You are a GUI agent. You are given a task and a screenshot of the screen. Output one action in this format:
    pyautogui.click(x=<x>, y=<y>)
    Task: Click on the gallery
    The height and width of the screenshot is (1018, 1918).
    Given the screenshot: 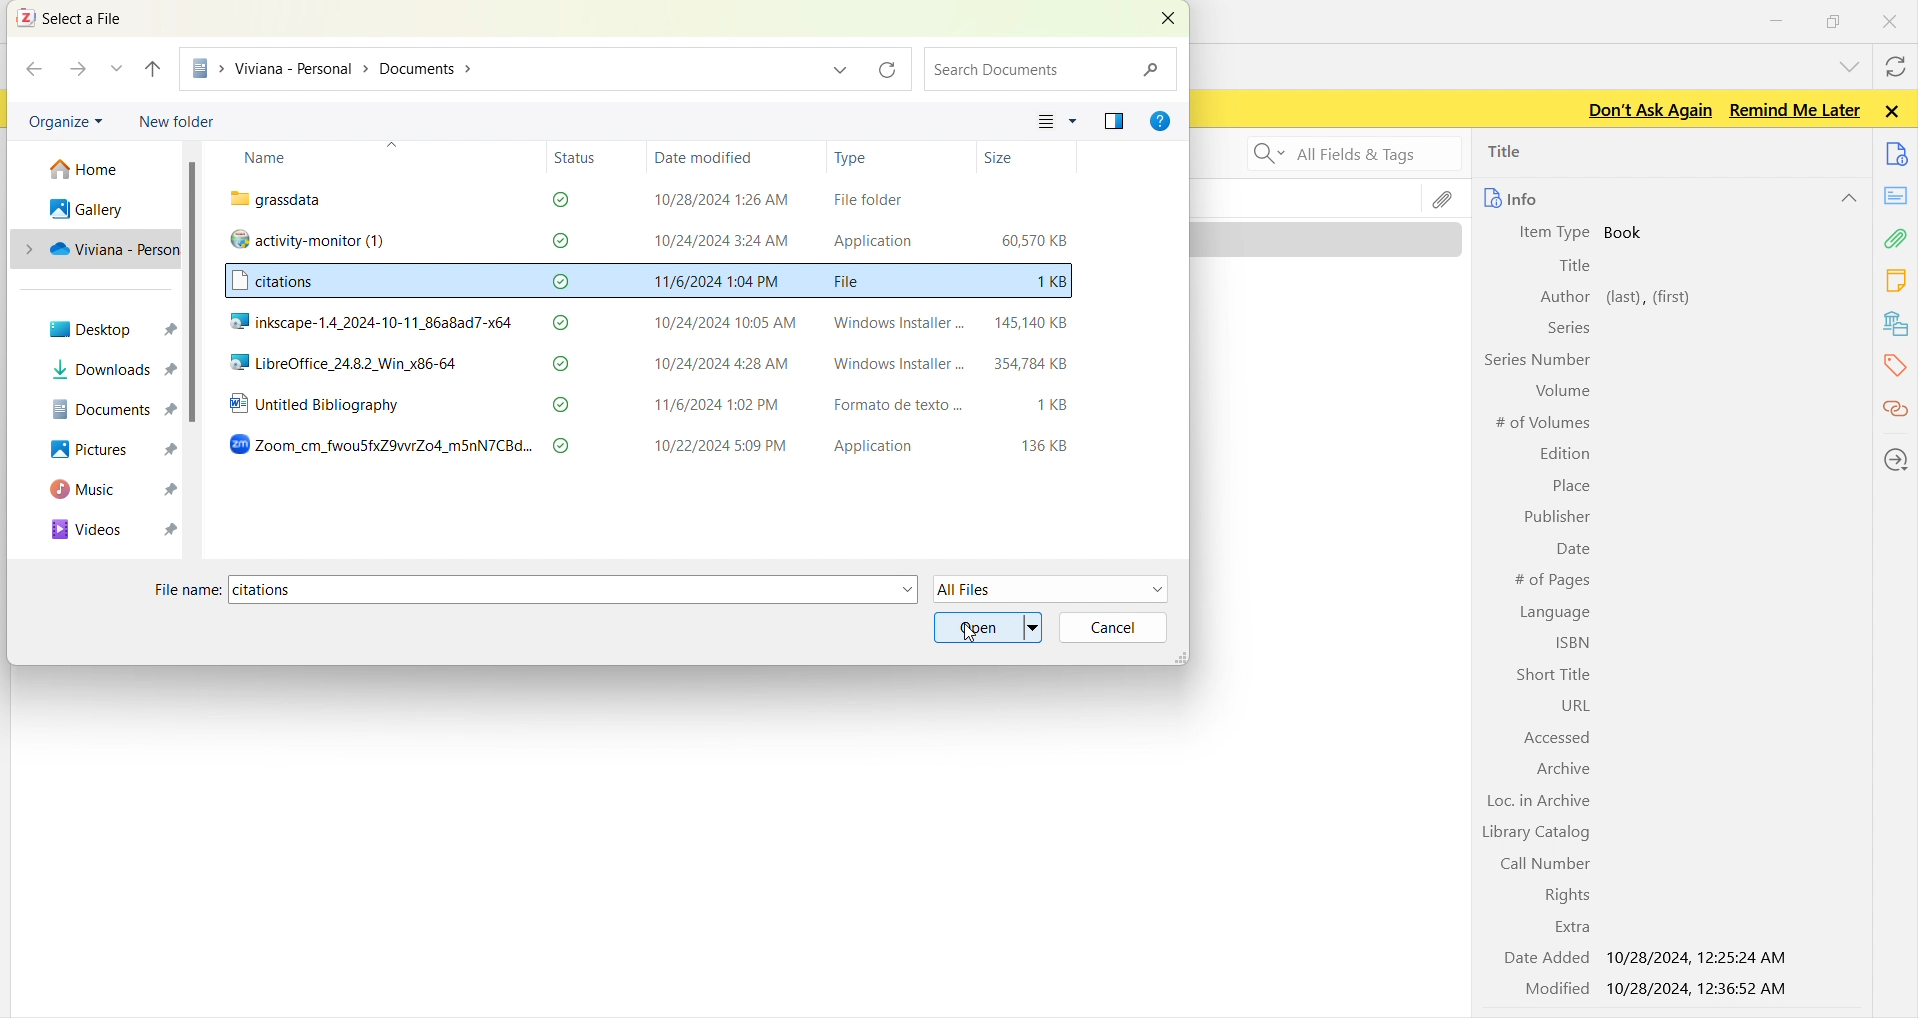 What is the action you would take?
    pyautogui.click(x=95, y=206)
    